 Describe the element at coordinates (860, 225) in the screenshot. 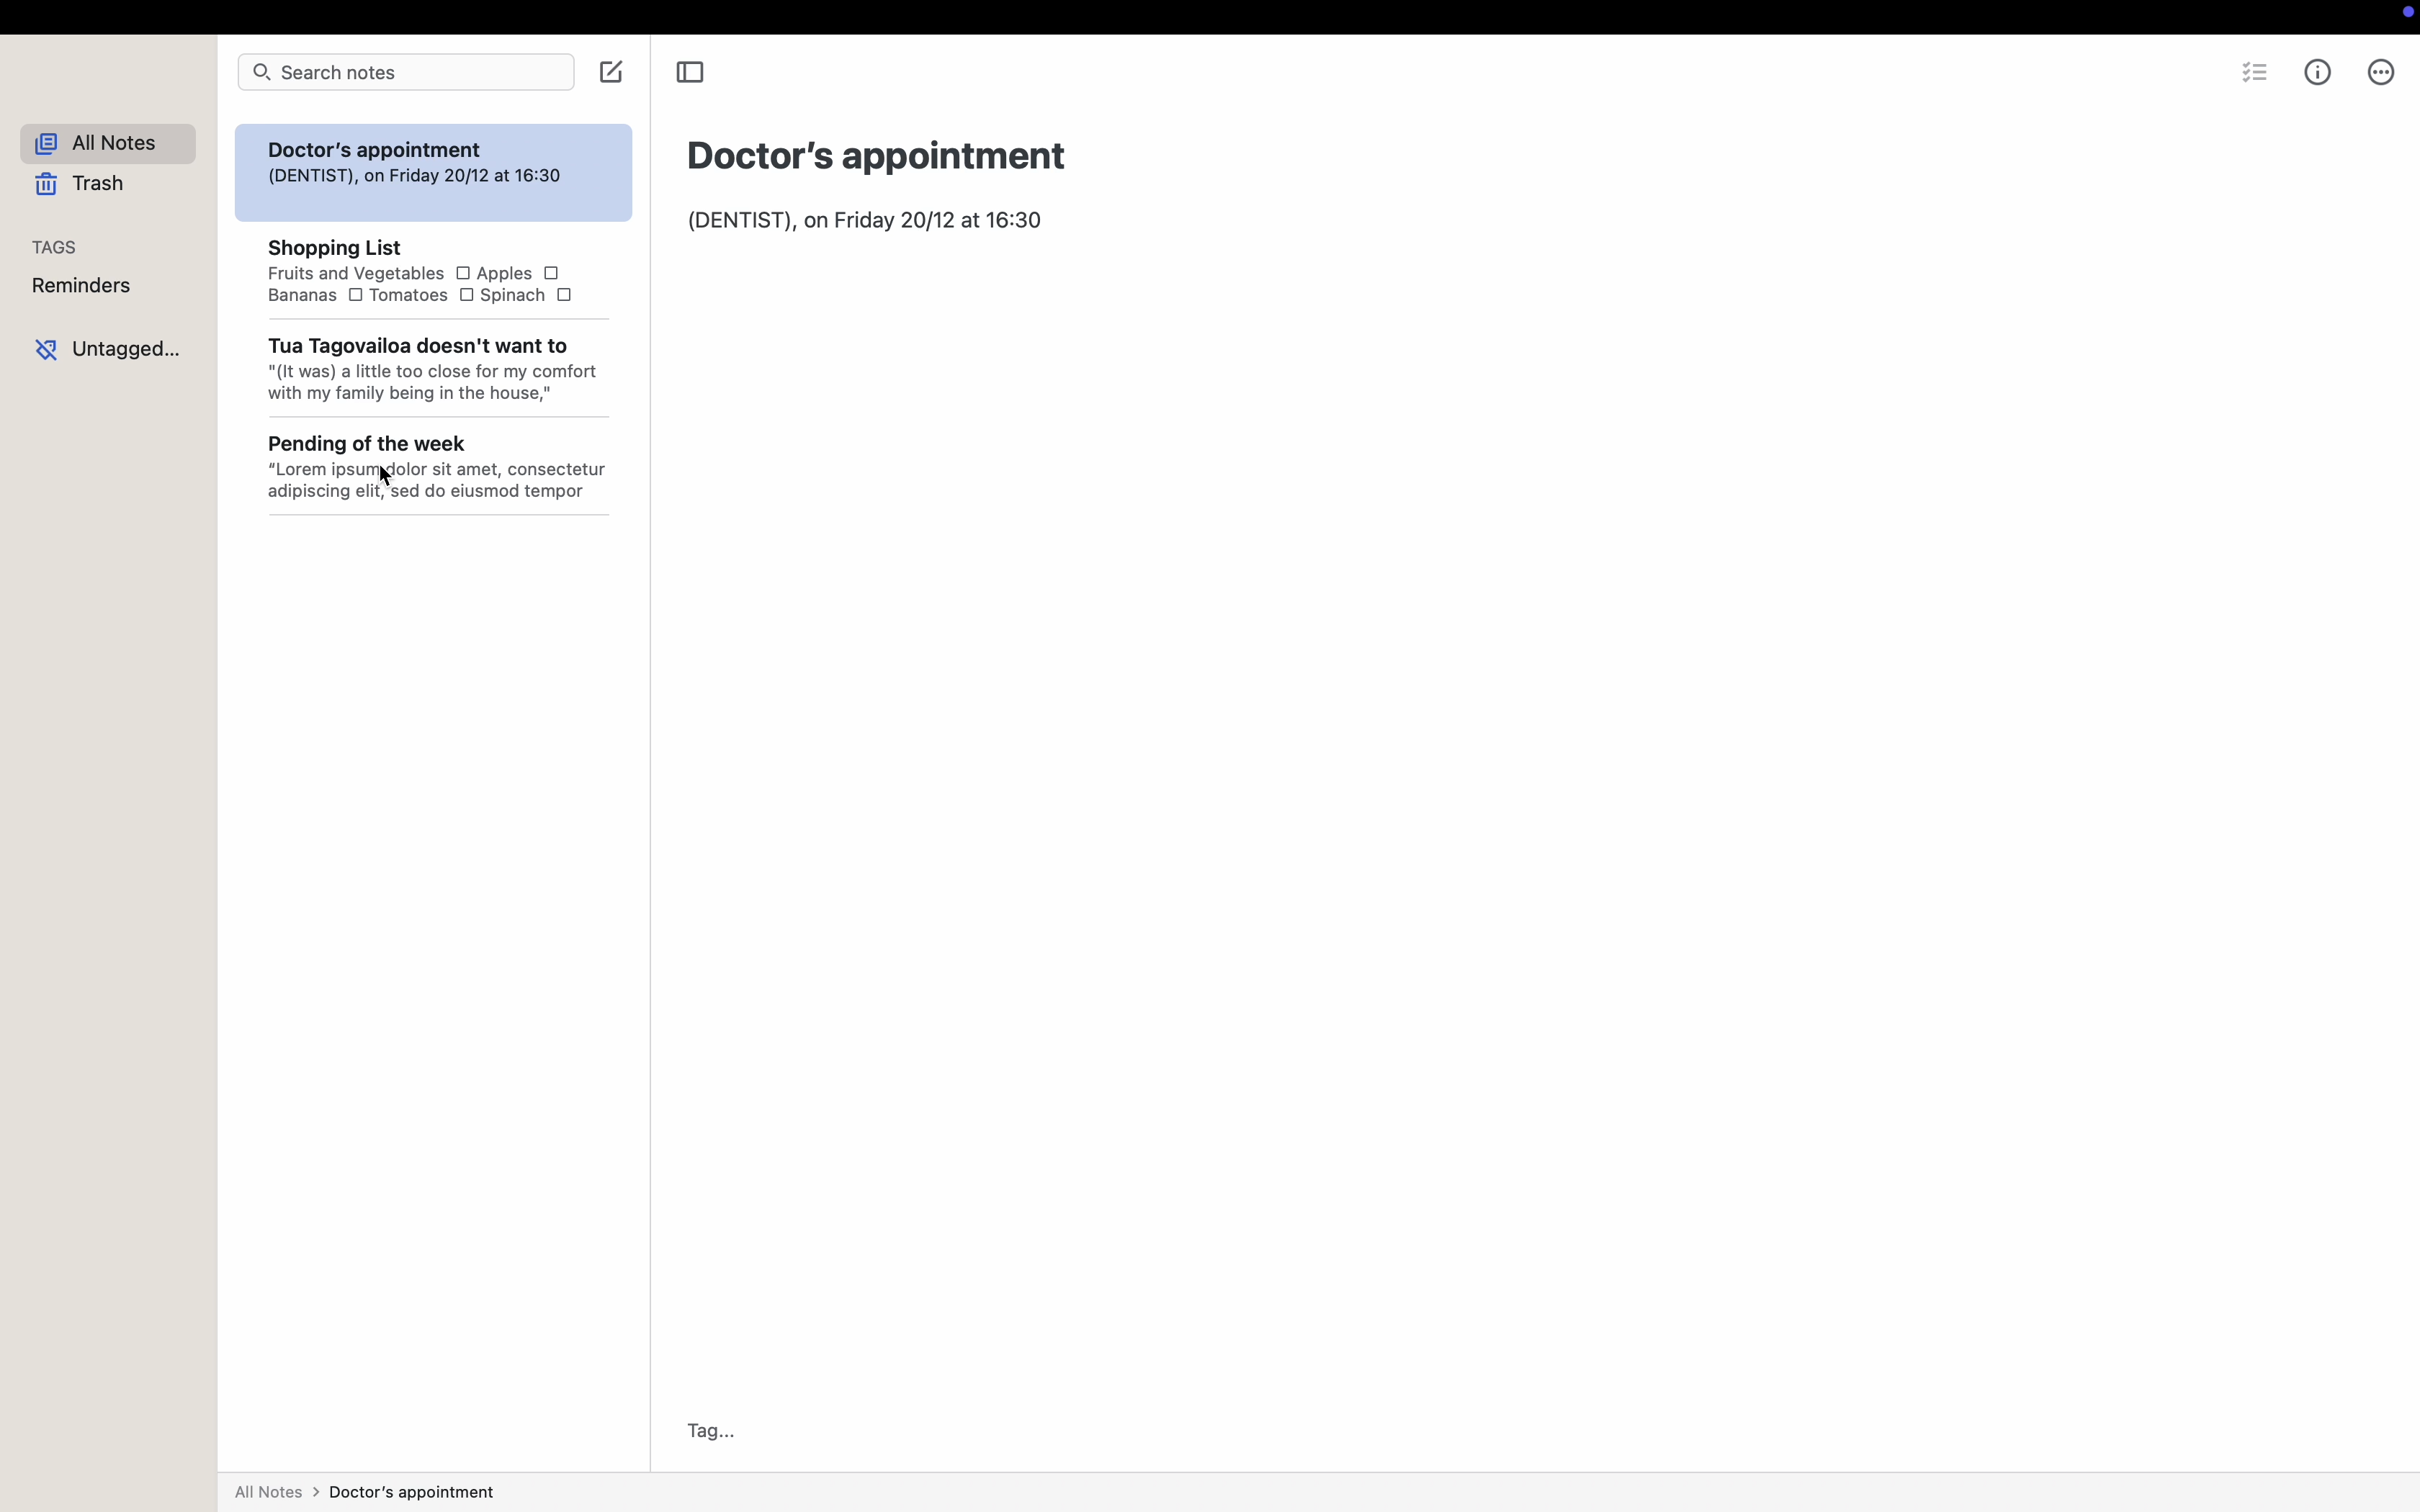

I see `body text: (DENTIST), on Friday 20/12 at 16:30` at that location.